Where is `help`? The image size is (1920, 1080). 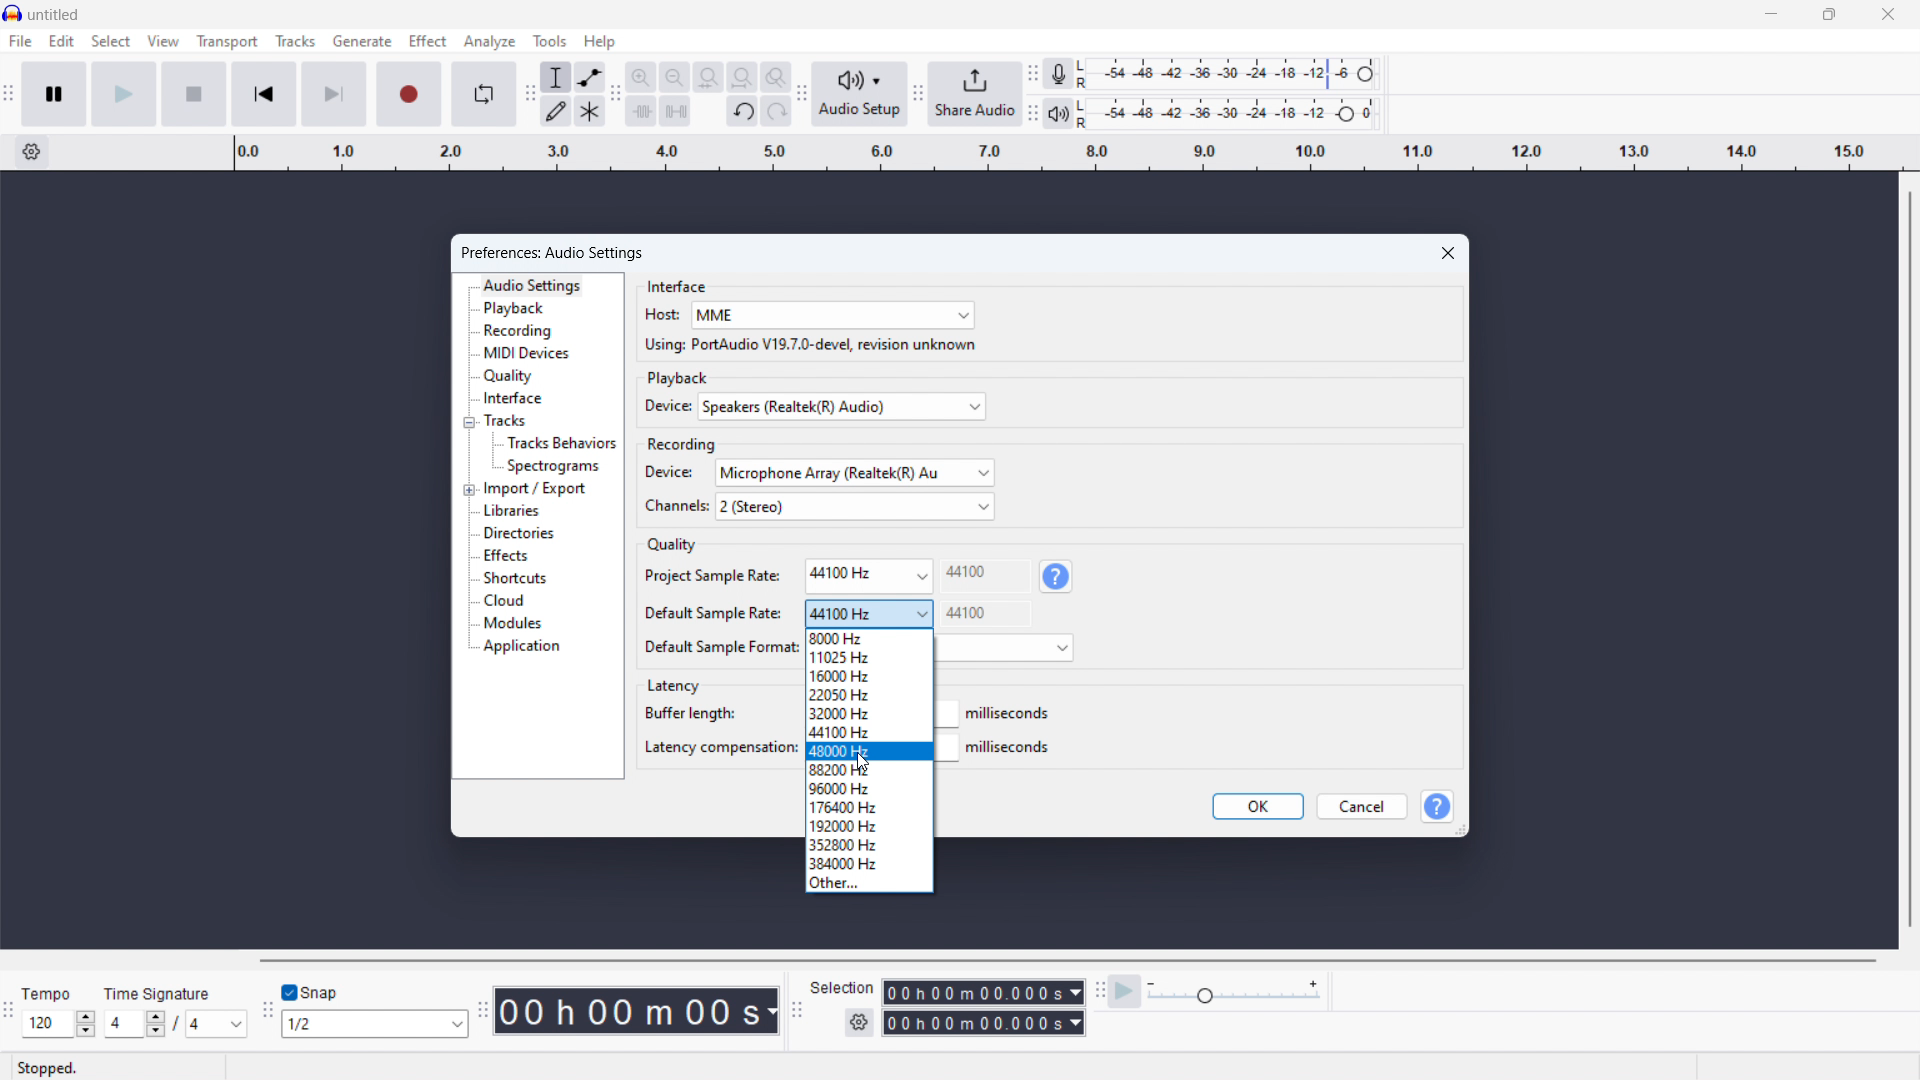
help is located at coordinates (600, 41).